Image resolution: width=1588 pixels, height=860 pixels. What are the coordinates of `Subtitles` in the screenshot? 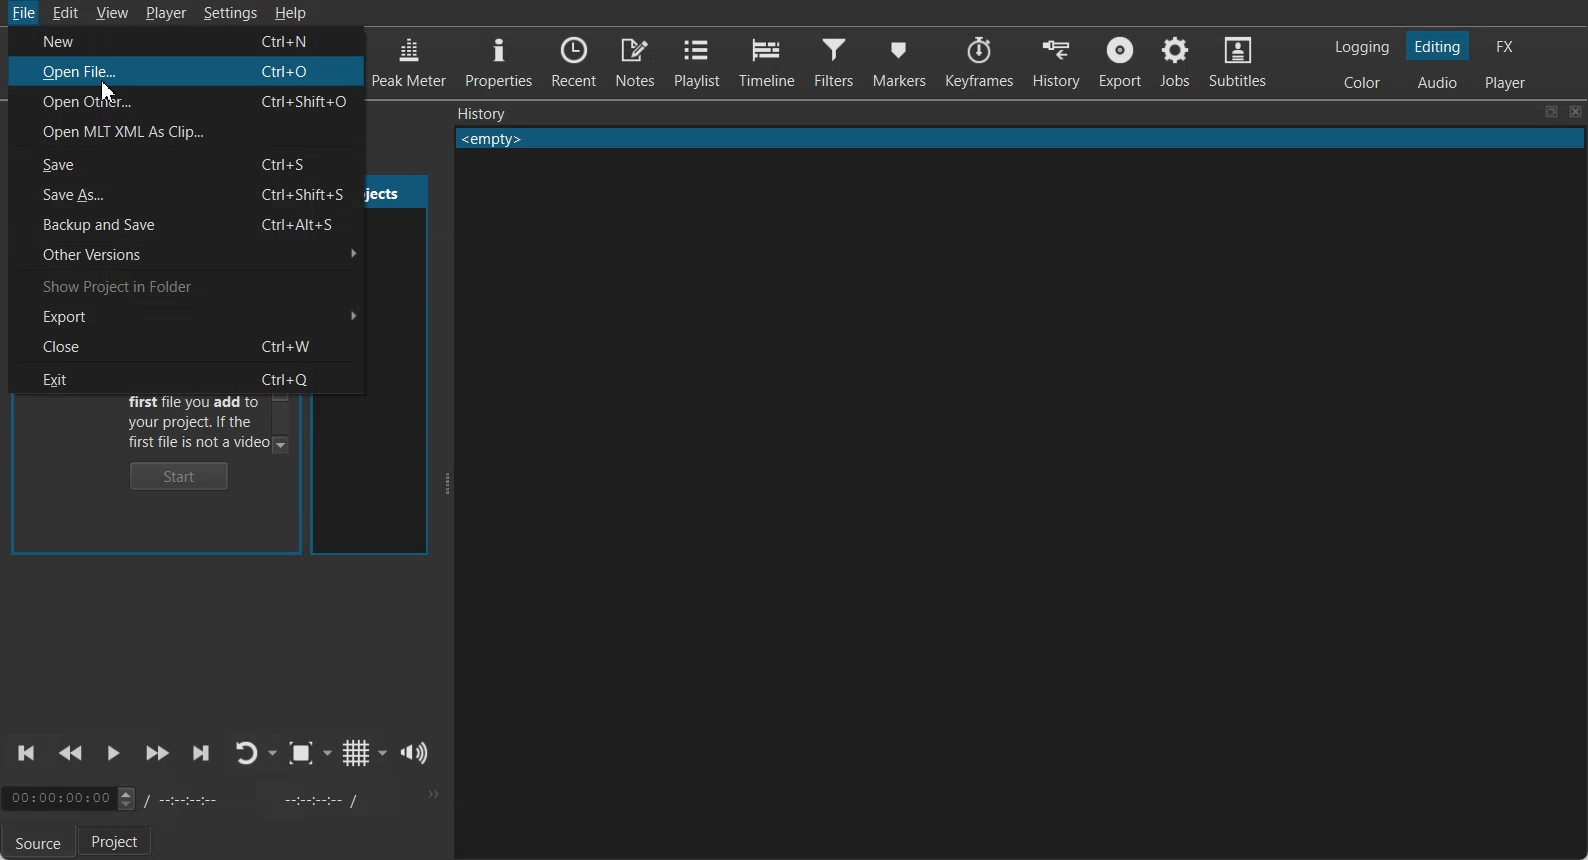 It's located at (1238, 60).